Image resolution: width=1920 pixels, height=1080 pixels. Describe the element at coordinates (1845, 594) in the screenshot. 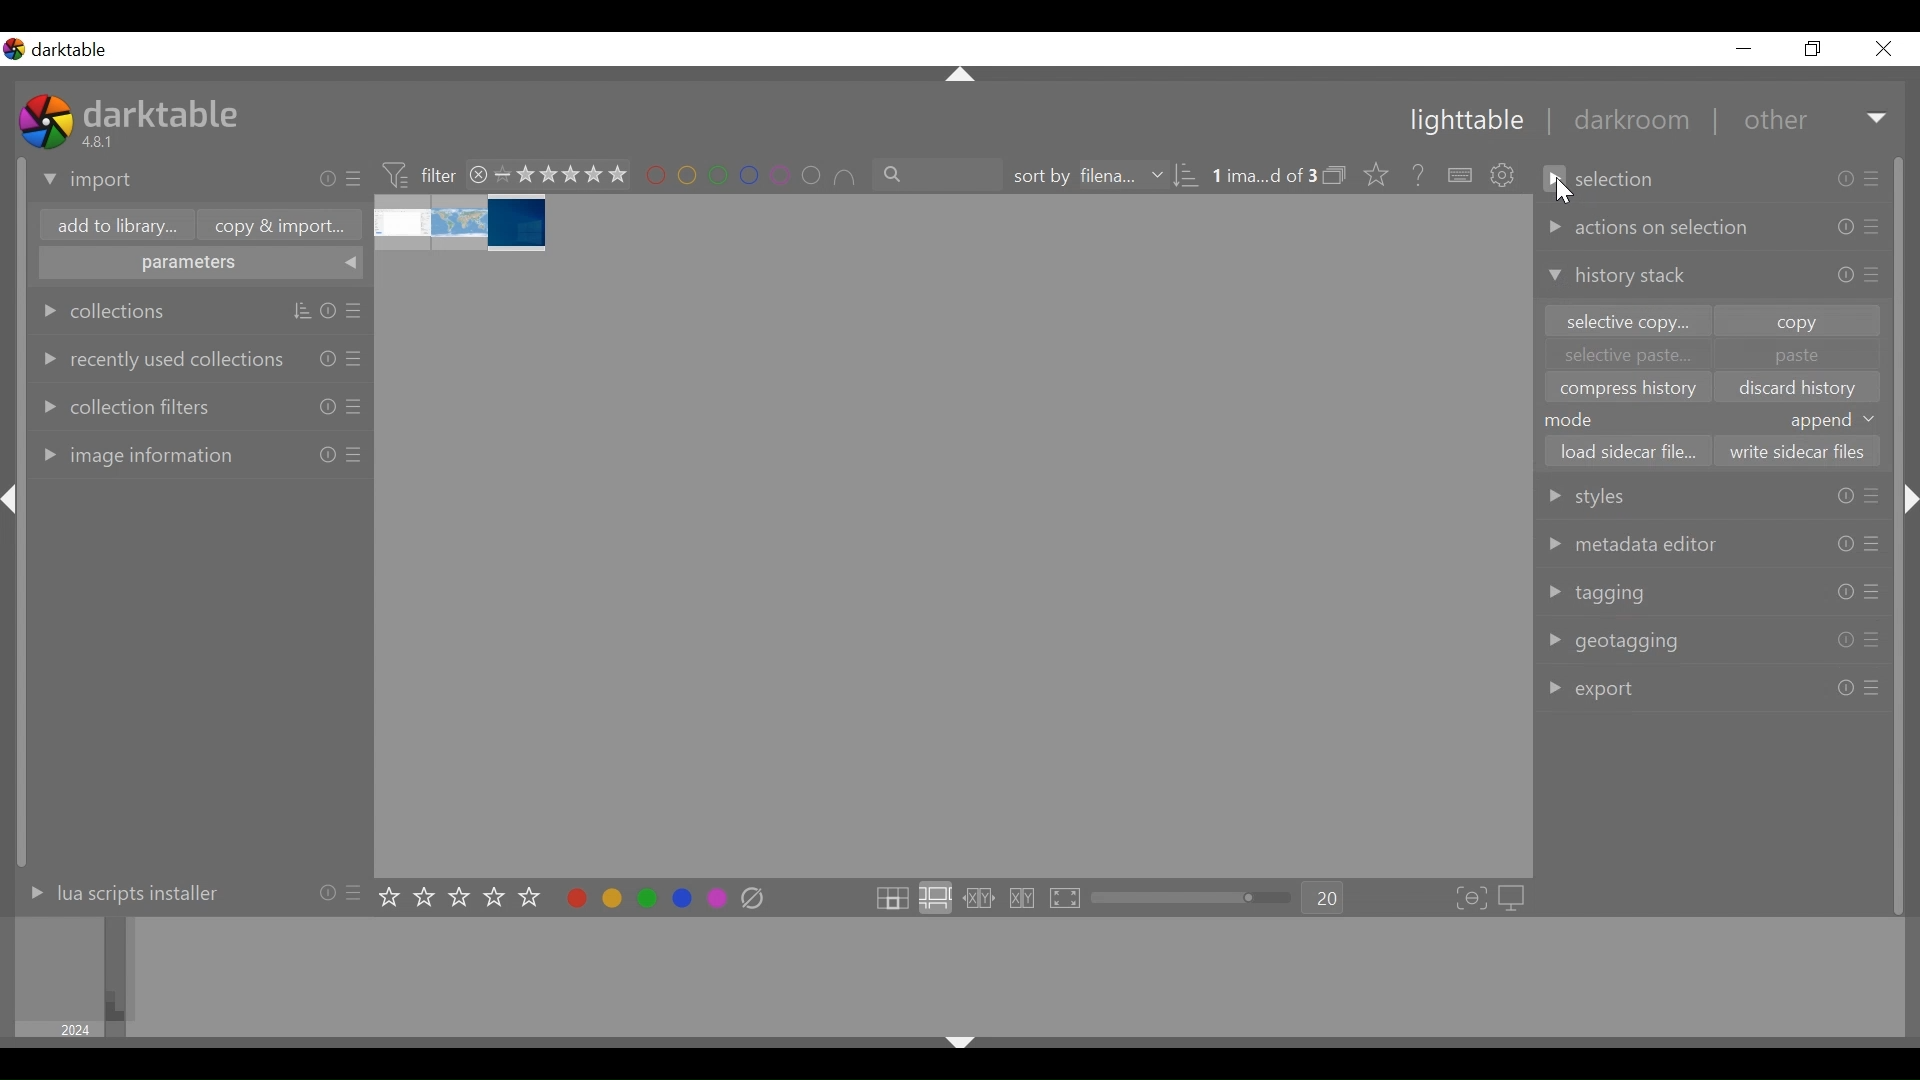

I see `info` at that location.